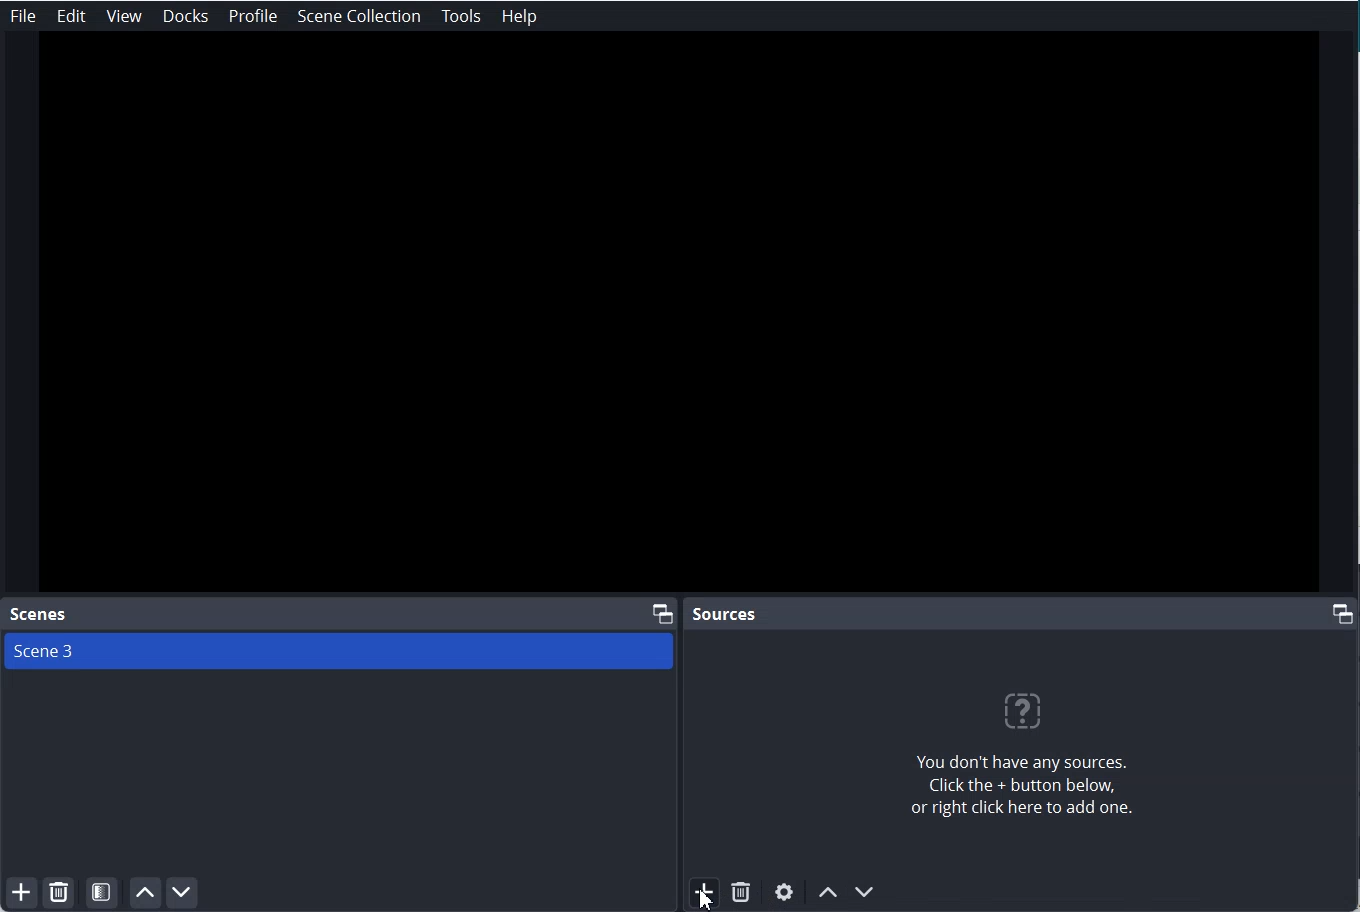 The height and width of the screenshot is (912, 1360). I want to click on Remove selected Scene, so click(59, 893).